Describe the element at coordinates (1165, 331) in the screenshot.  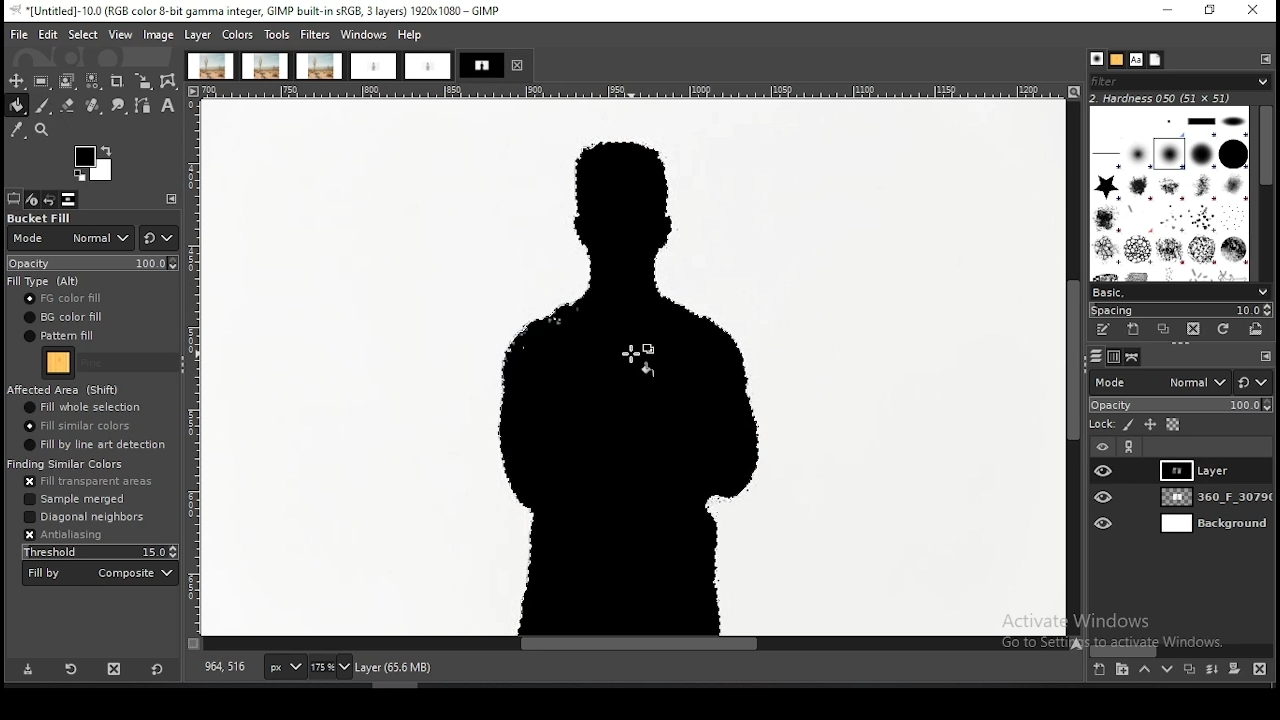
I see `duplicate brush` at that location.